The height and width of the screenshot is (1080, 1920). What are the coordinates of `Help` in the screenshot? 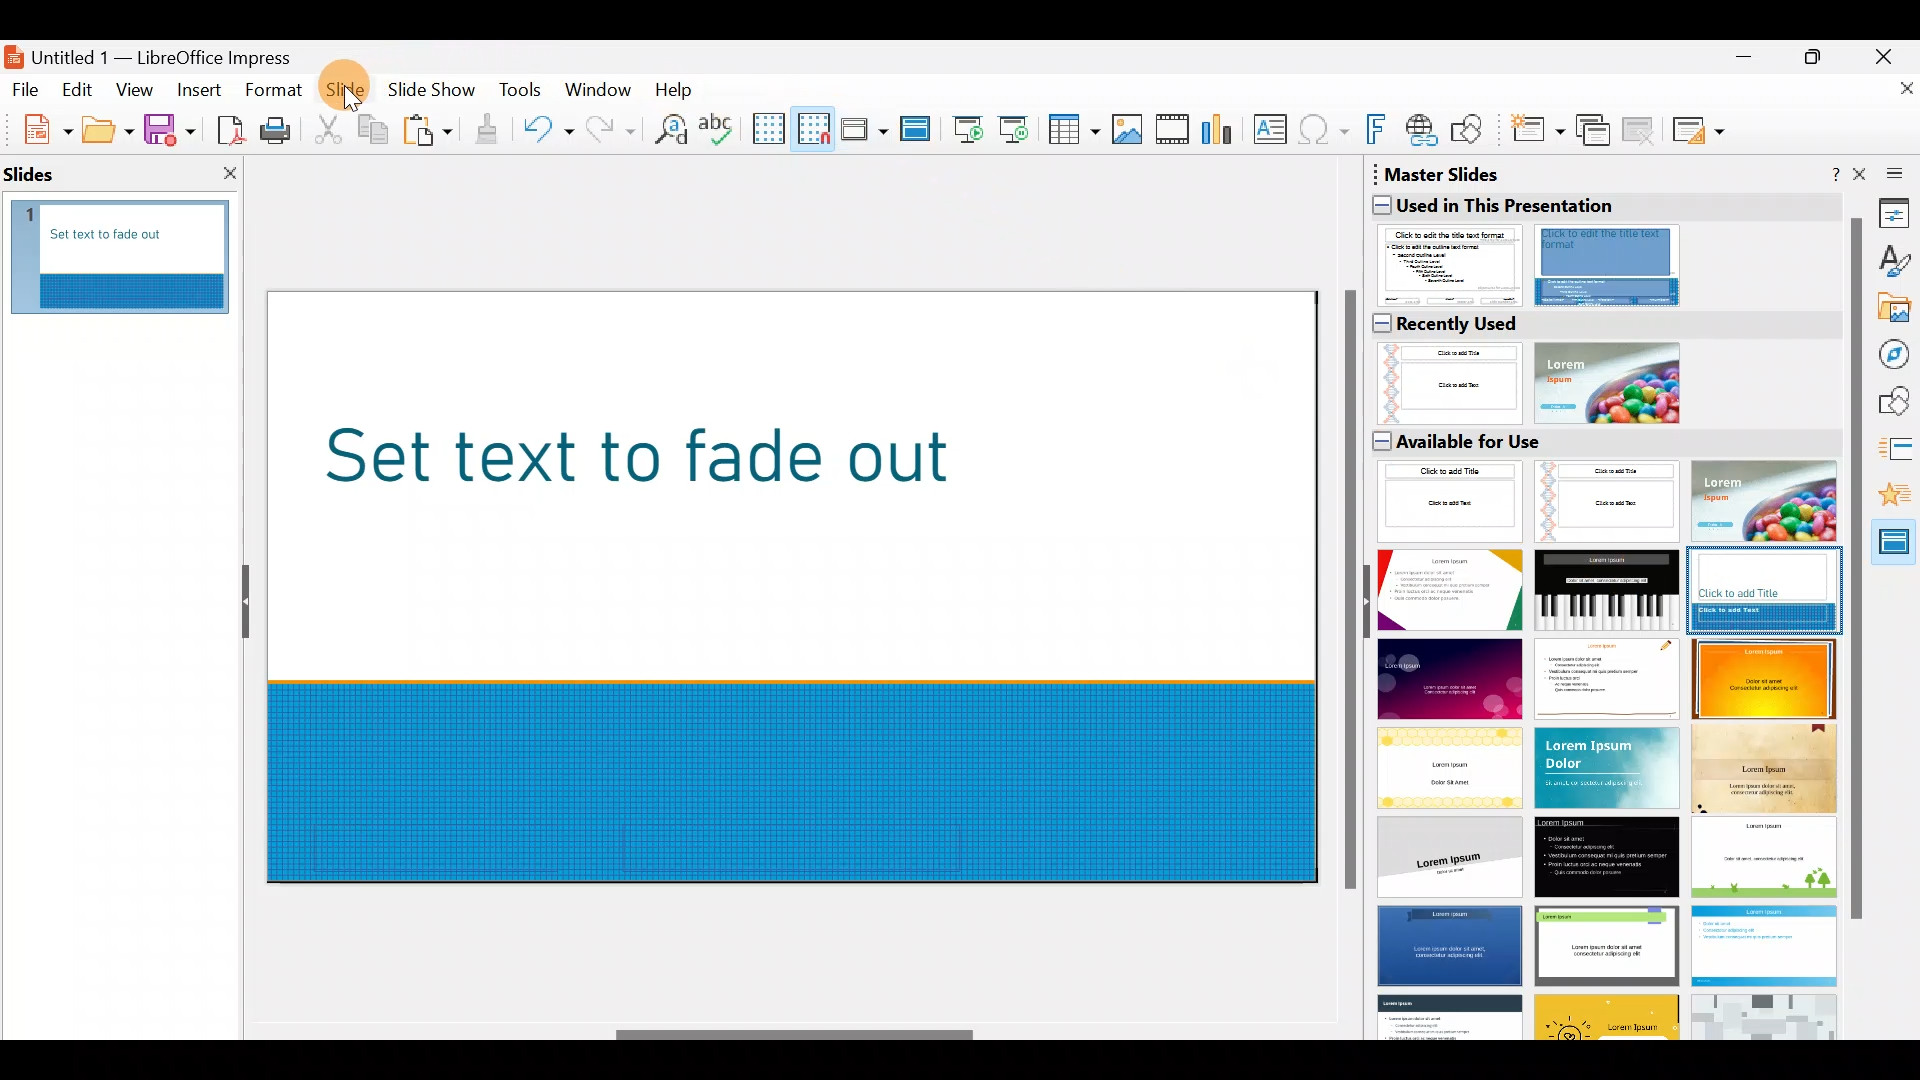 It's located at (678, 88).